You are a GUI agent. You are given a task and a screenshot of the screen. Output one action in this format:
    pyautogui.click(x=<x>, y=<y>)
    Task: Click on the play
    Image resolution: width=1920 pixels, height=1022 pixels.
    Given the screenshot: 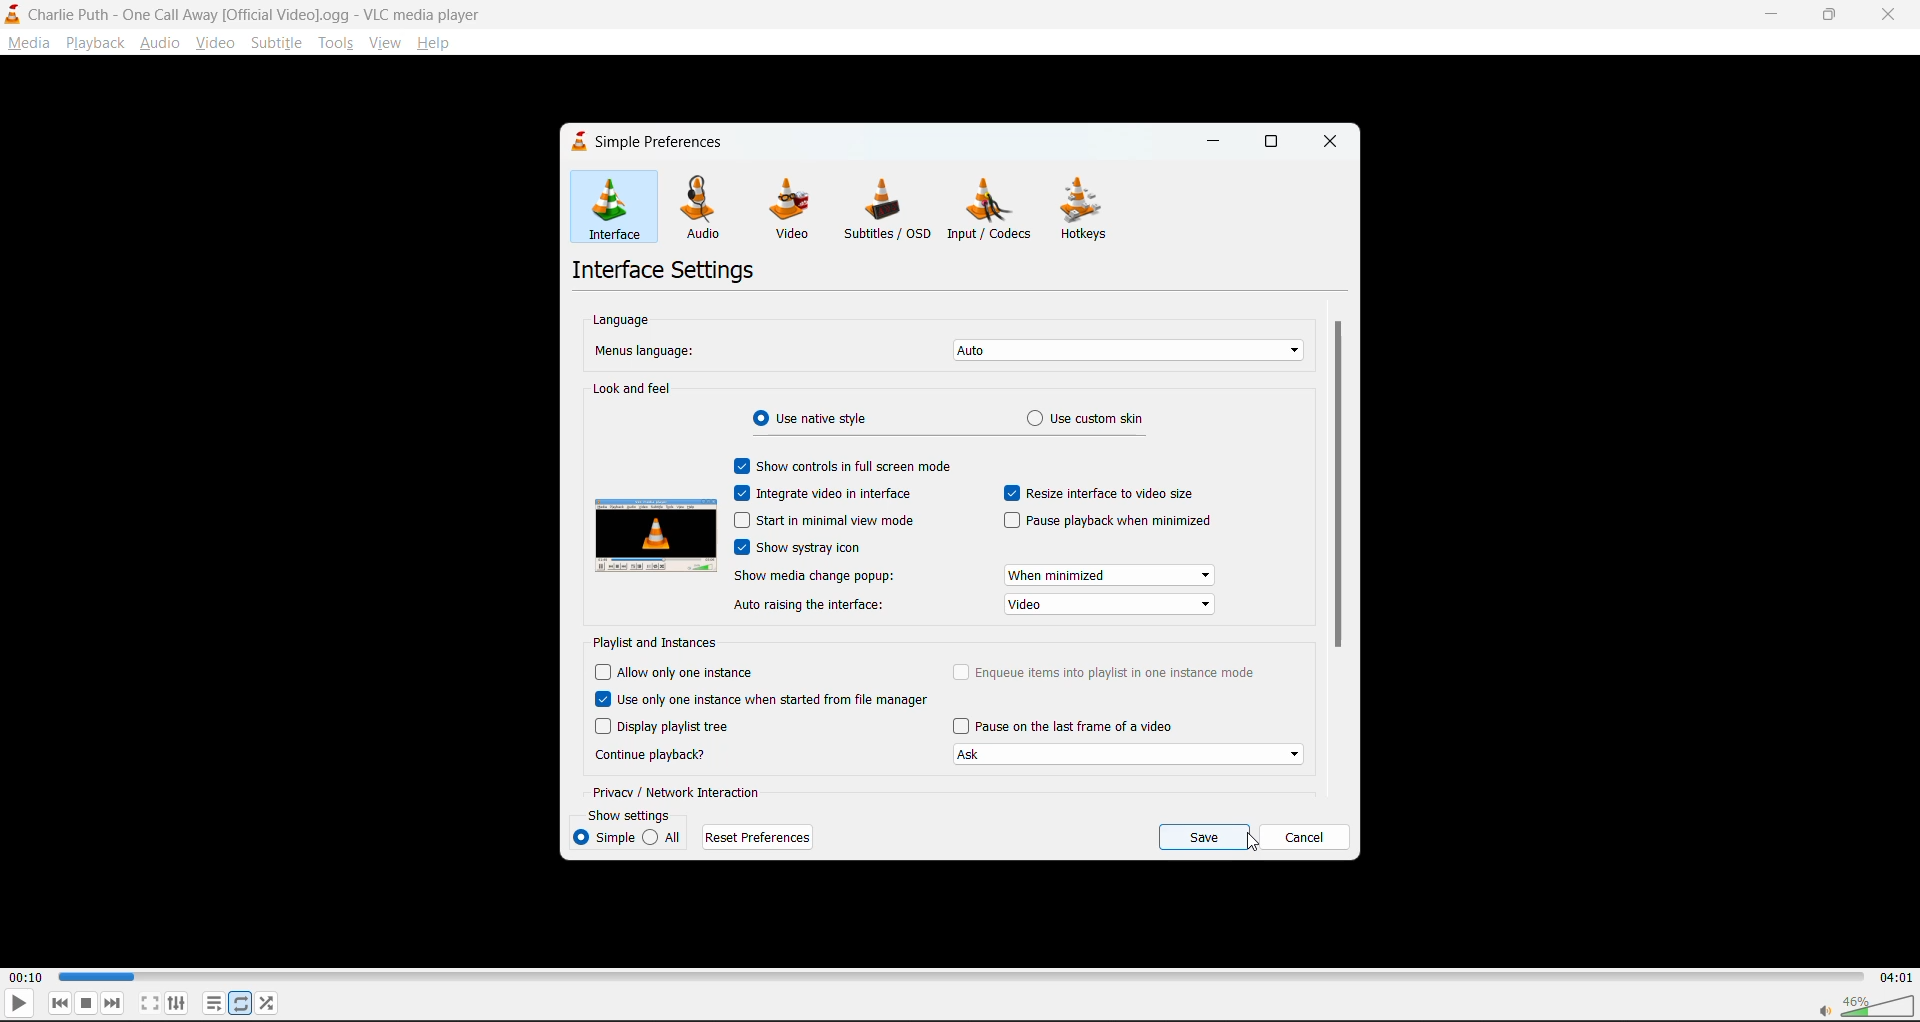 What is the action you would take?
    pyautogui.click(x=19, y=1005)
    